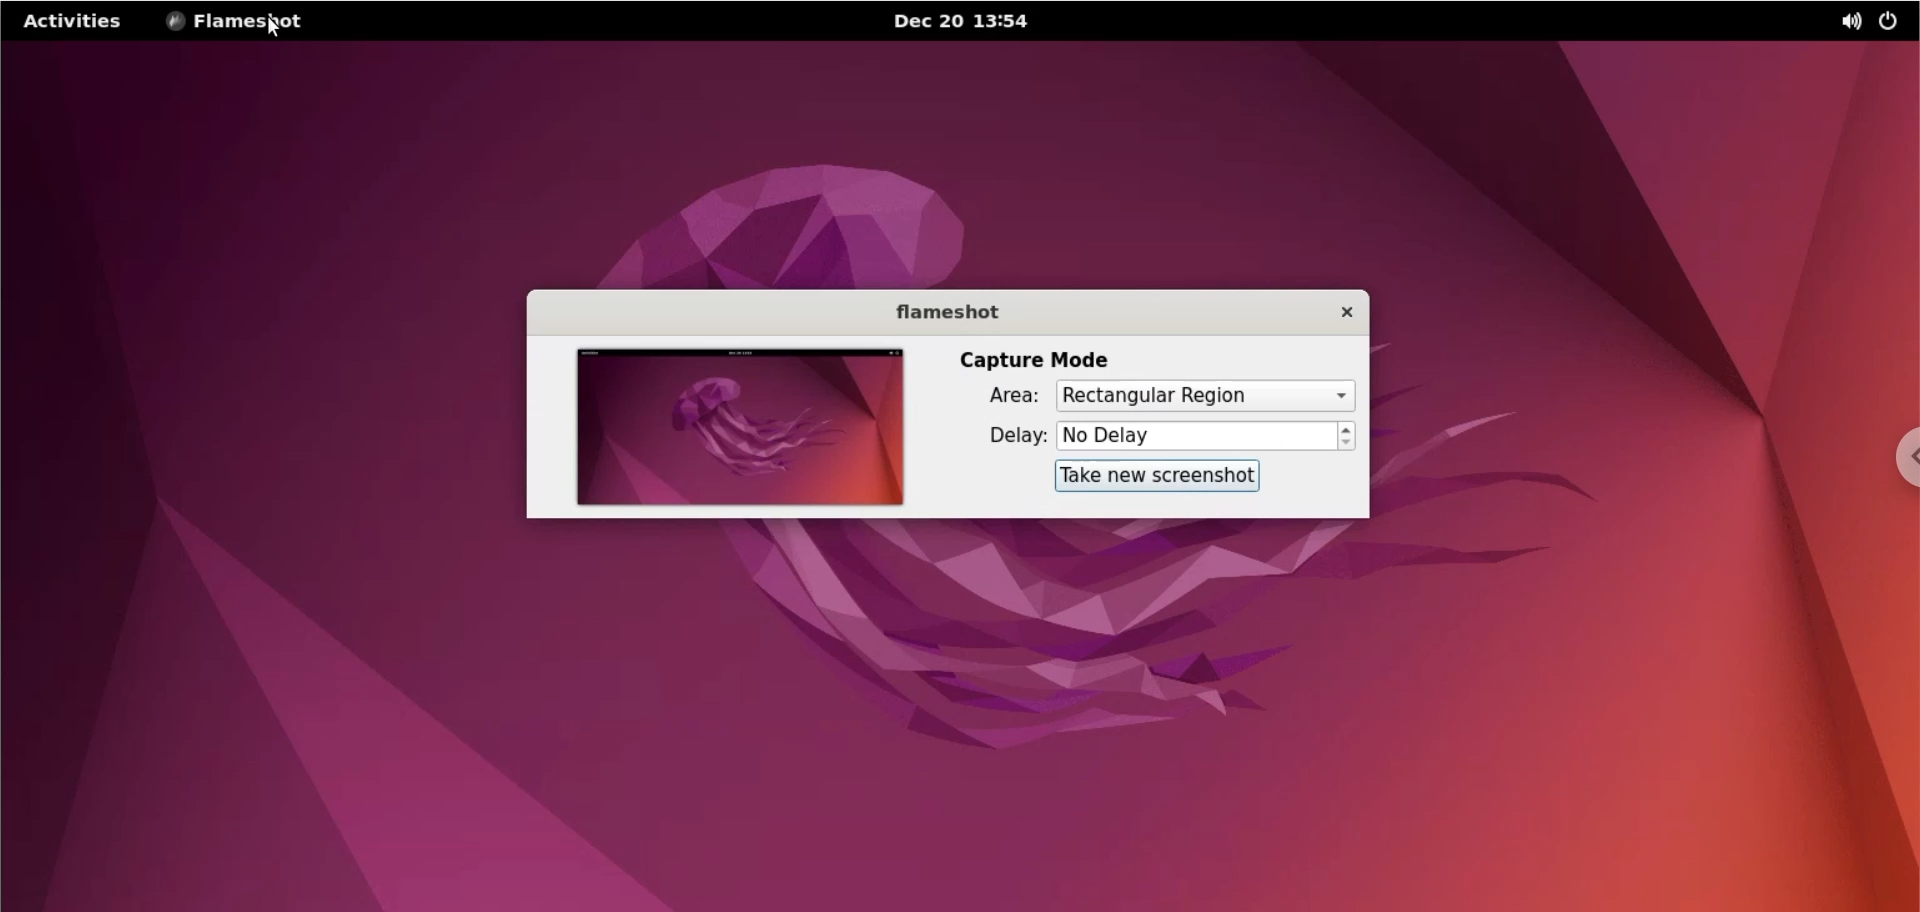 The height and width of the screenshot is (912, 1920). Describe the element at coordinates (1888, 22) in the screenshot. I see `power options` at that location.